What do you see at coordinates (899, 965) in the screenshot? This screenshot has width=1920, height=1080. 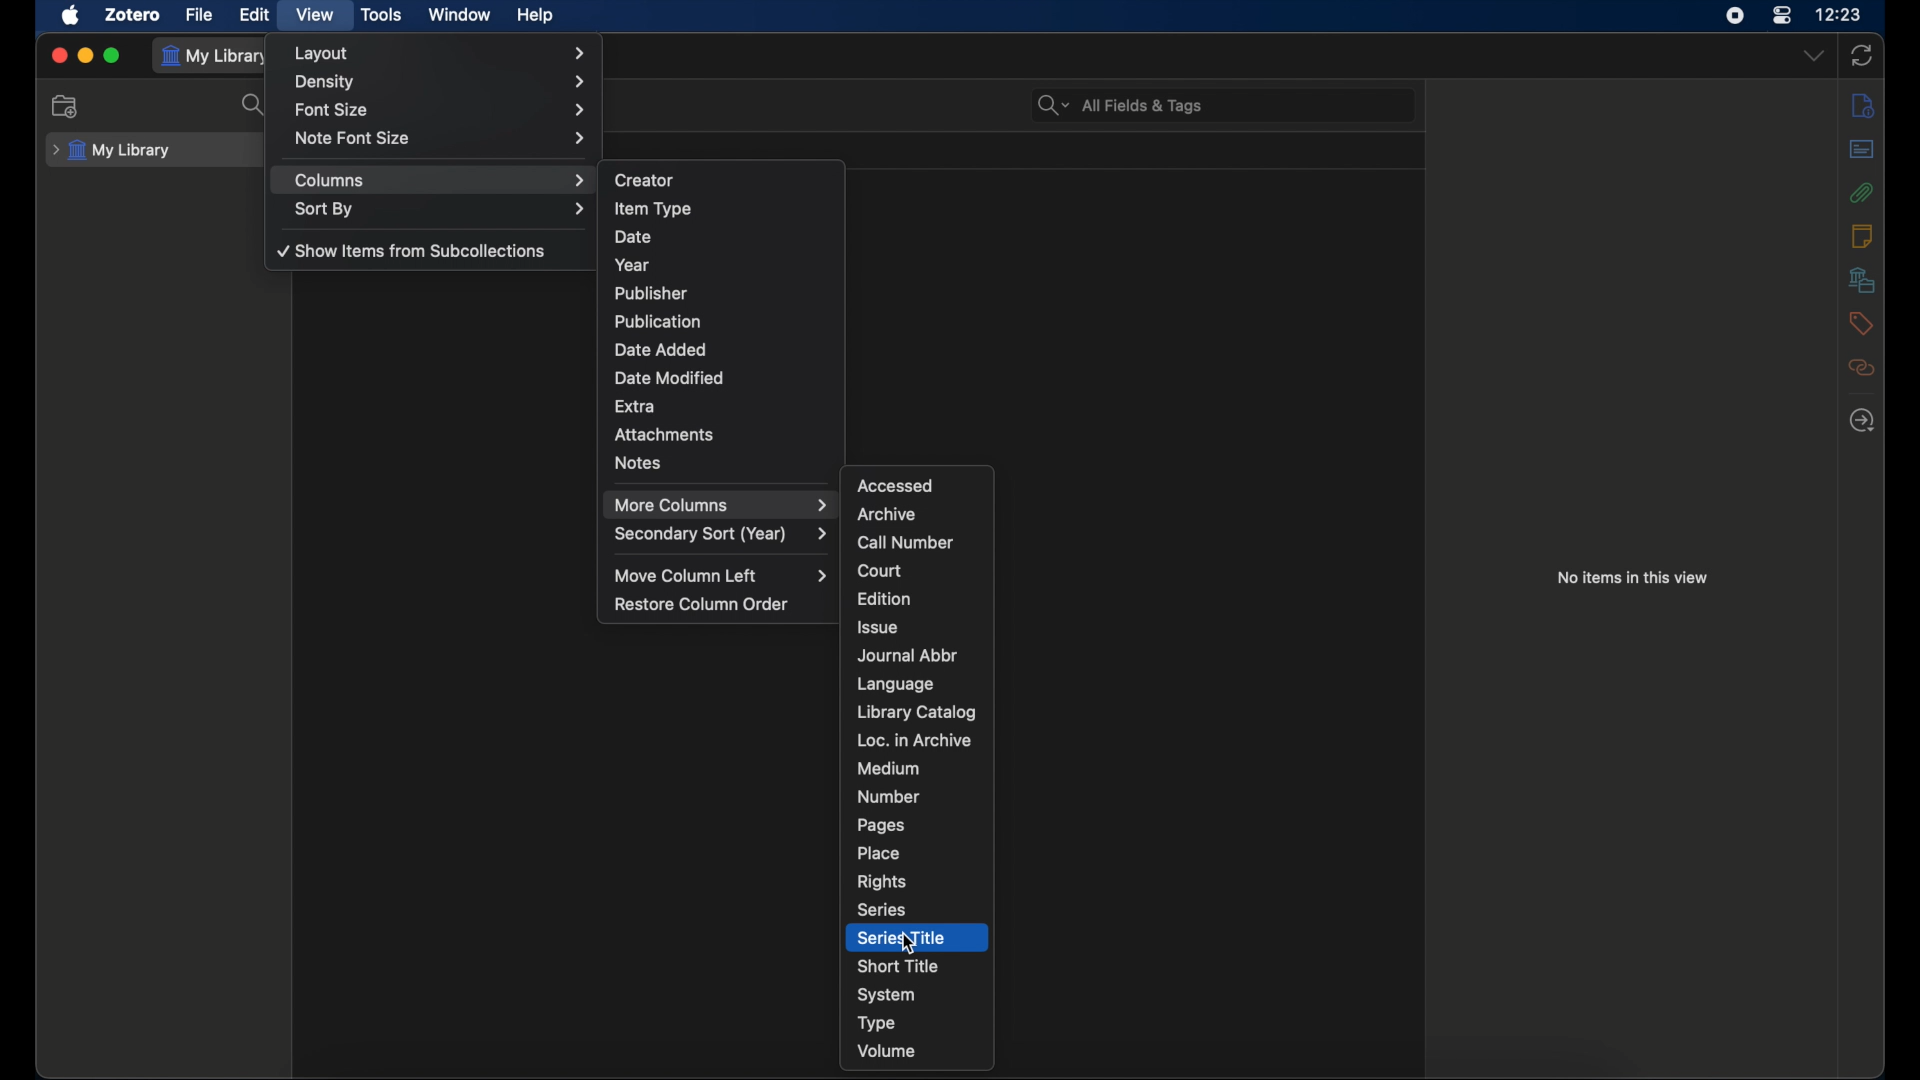 I see `short title` at bounding box center [899, 965].